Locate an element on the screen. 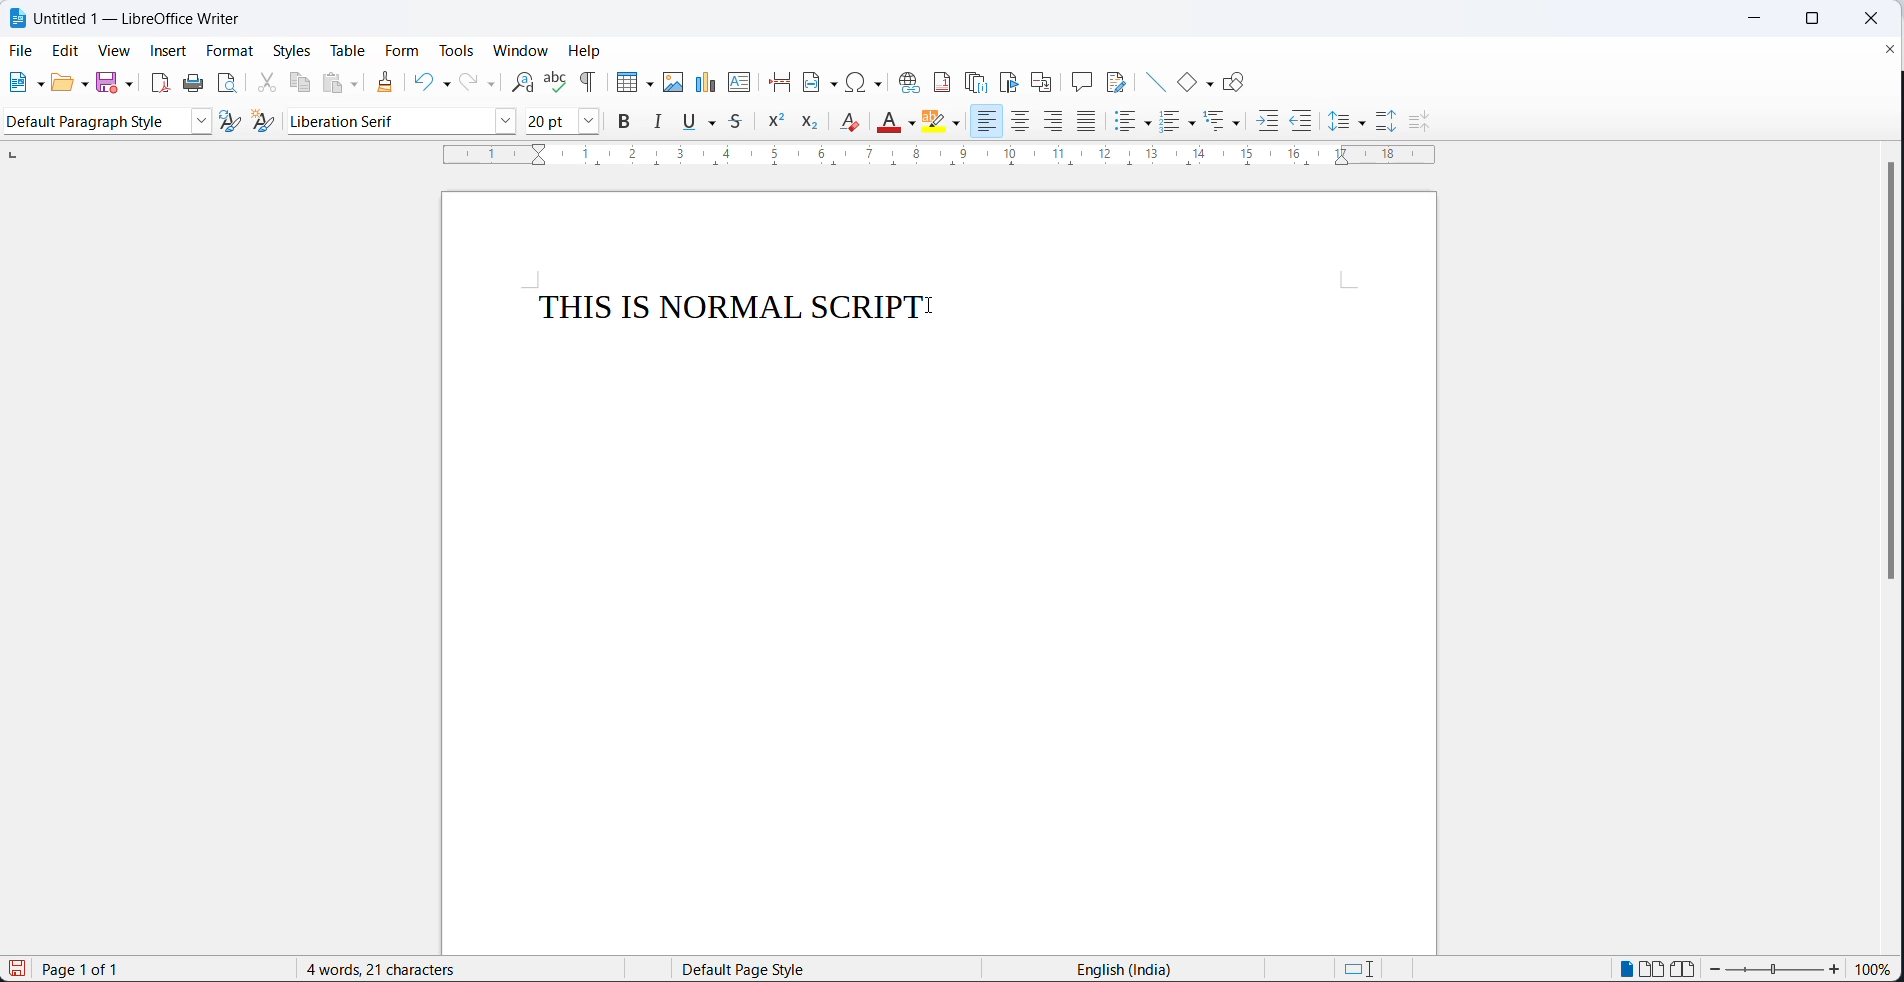 The width and height of the screenshot is (1904, 982). redo is located at coordinates (467, 83).